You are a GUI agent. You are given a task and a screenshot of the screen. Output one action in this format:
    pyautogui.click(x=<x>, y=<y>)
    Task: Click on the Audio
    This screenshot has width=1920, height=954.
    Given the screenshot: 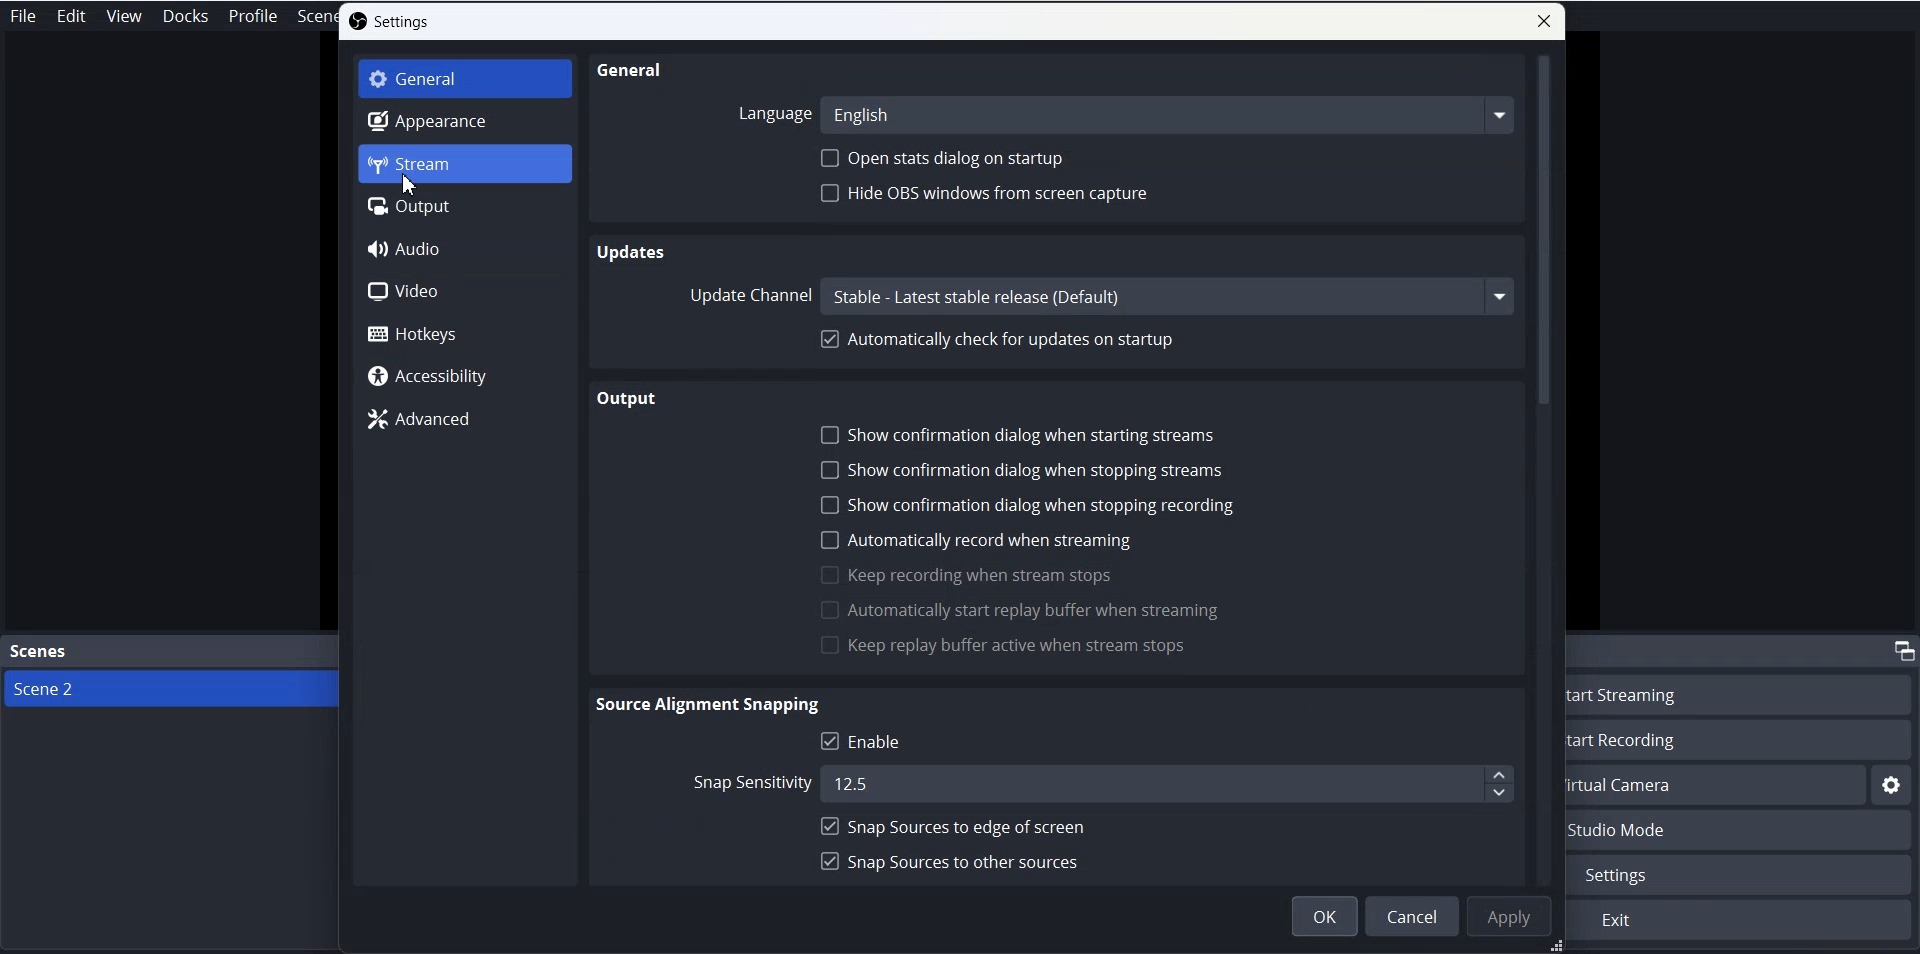 What is the action you would take?
    pyautogui.click(x=462, y=248)
    